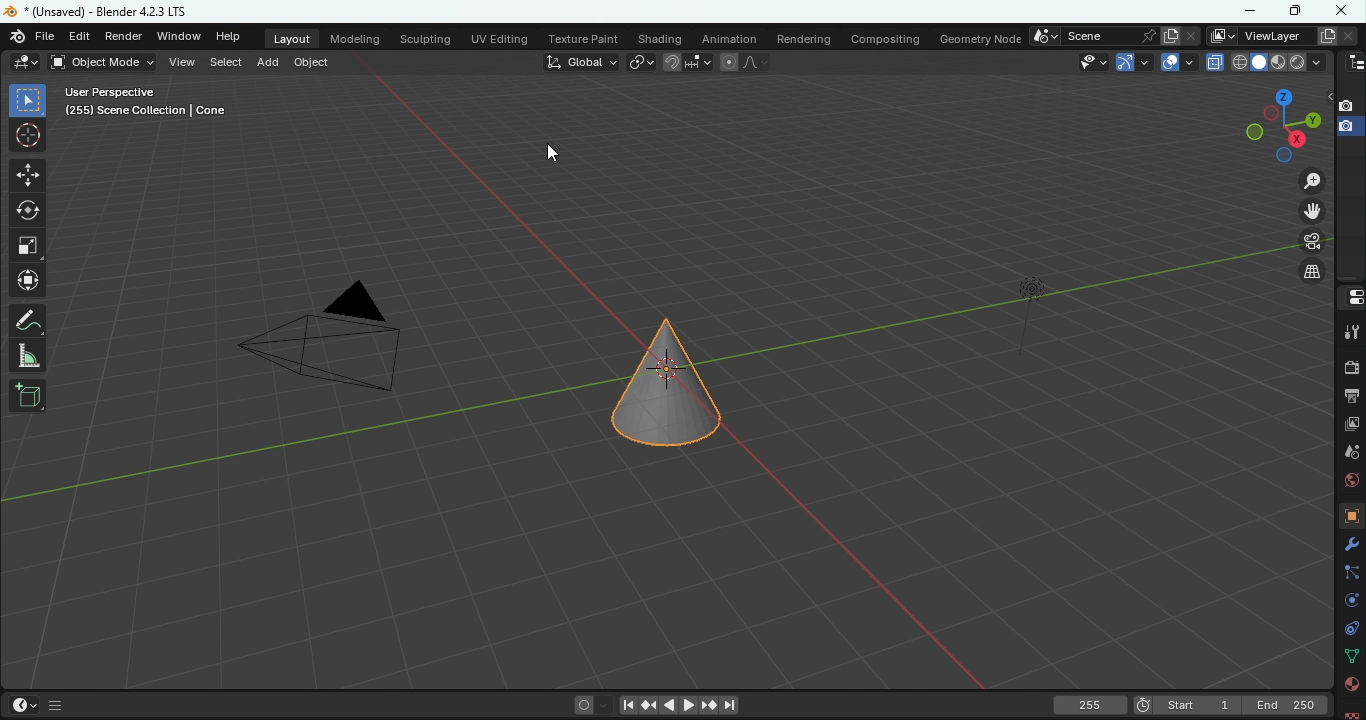 Image resolution: width=1366 pixels, height=720 pixels. I want to click on Toggle: Enable view navigation within the camera view, so click(1311, 272).